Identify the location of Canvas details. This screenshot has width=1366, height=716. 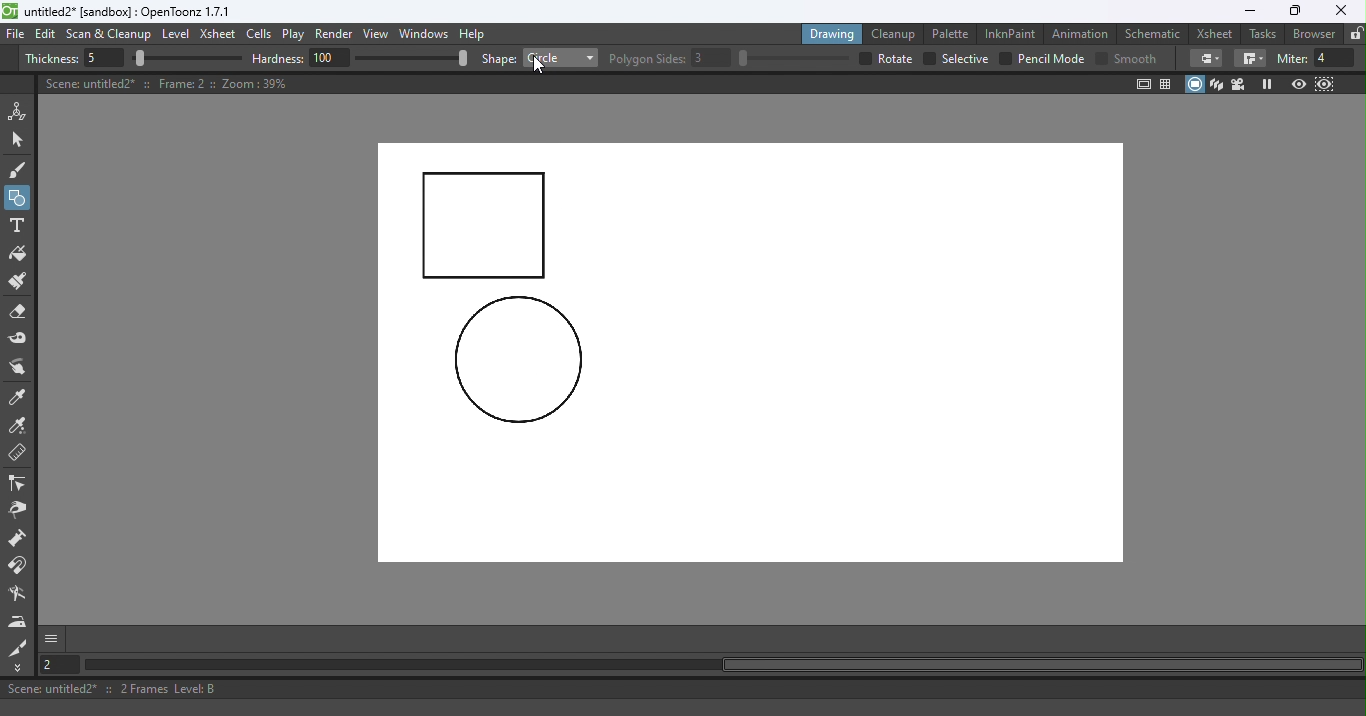
(169, 83).